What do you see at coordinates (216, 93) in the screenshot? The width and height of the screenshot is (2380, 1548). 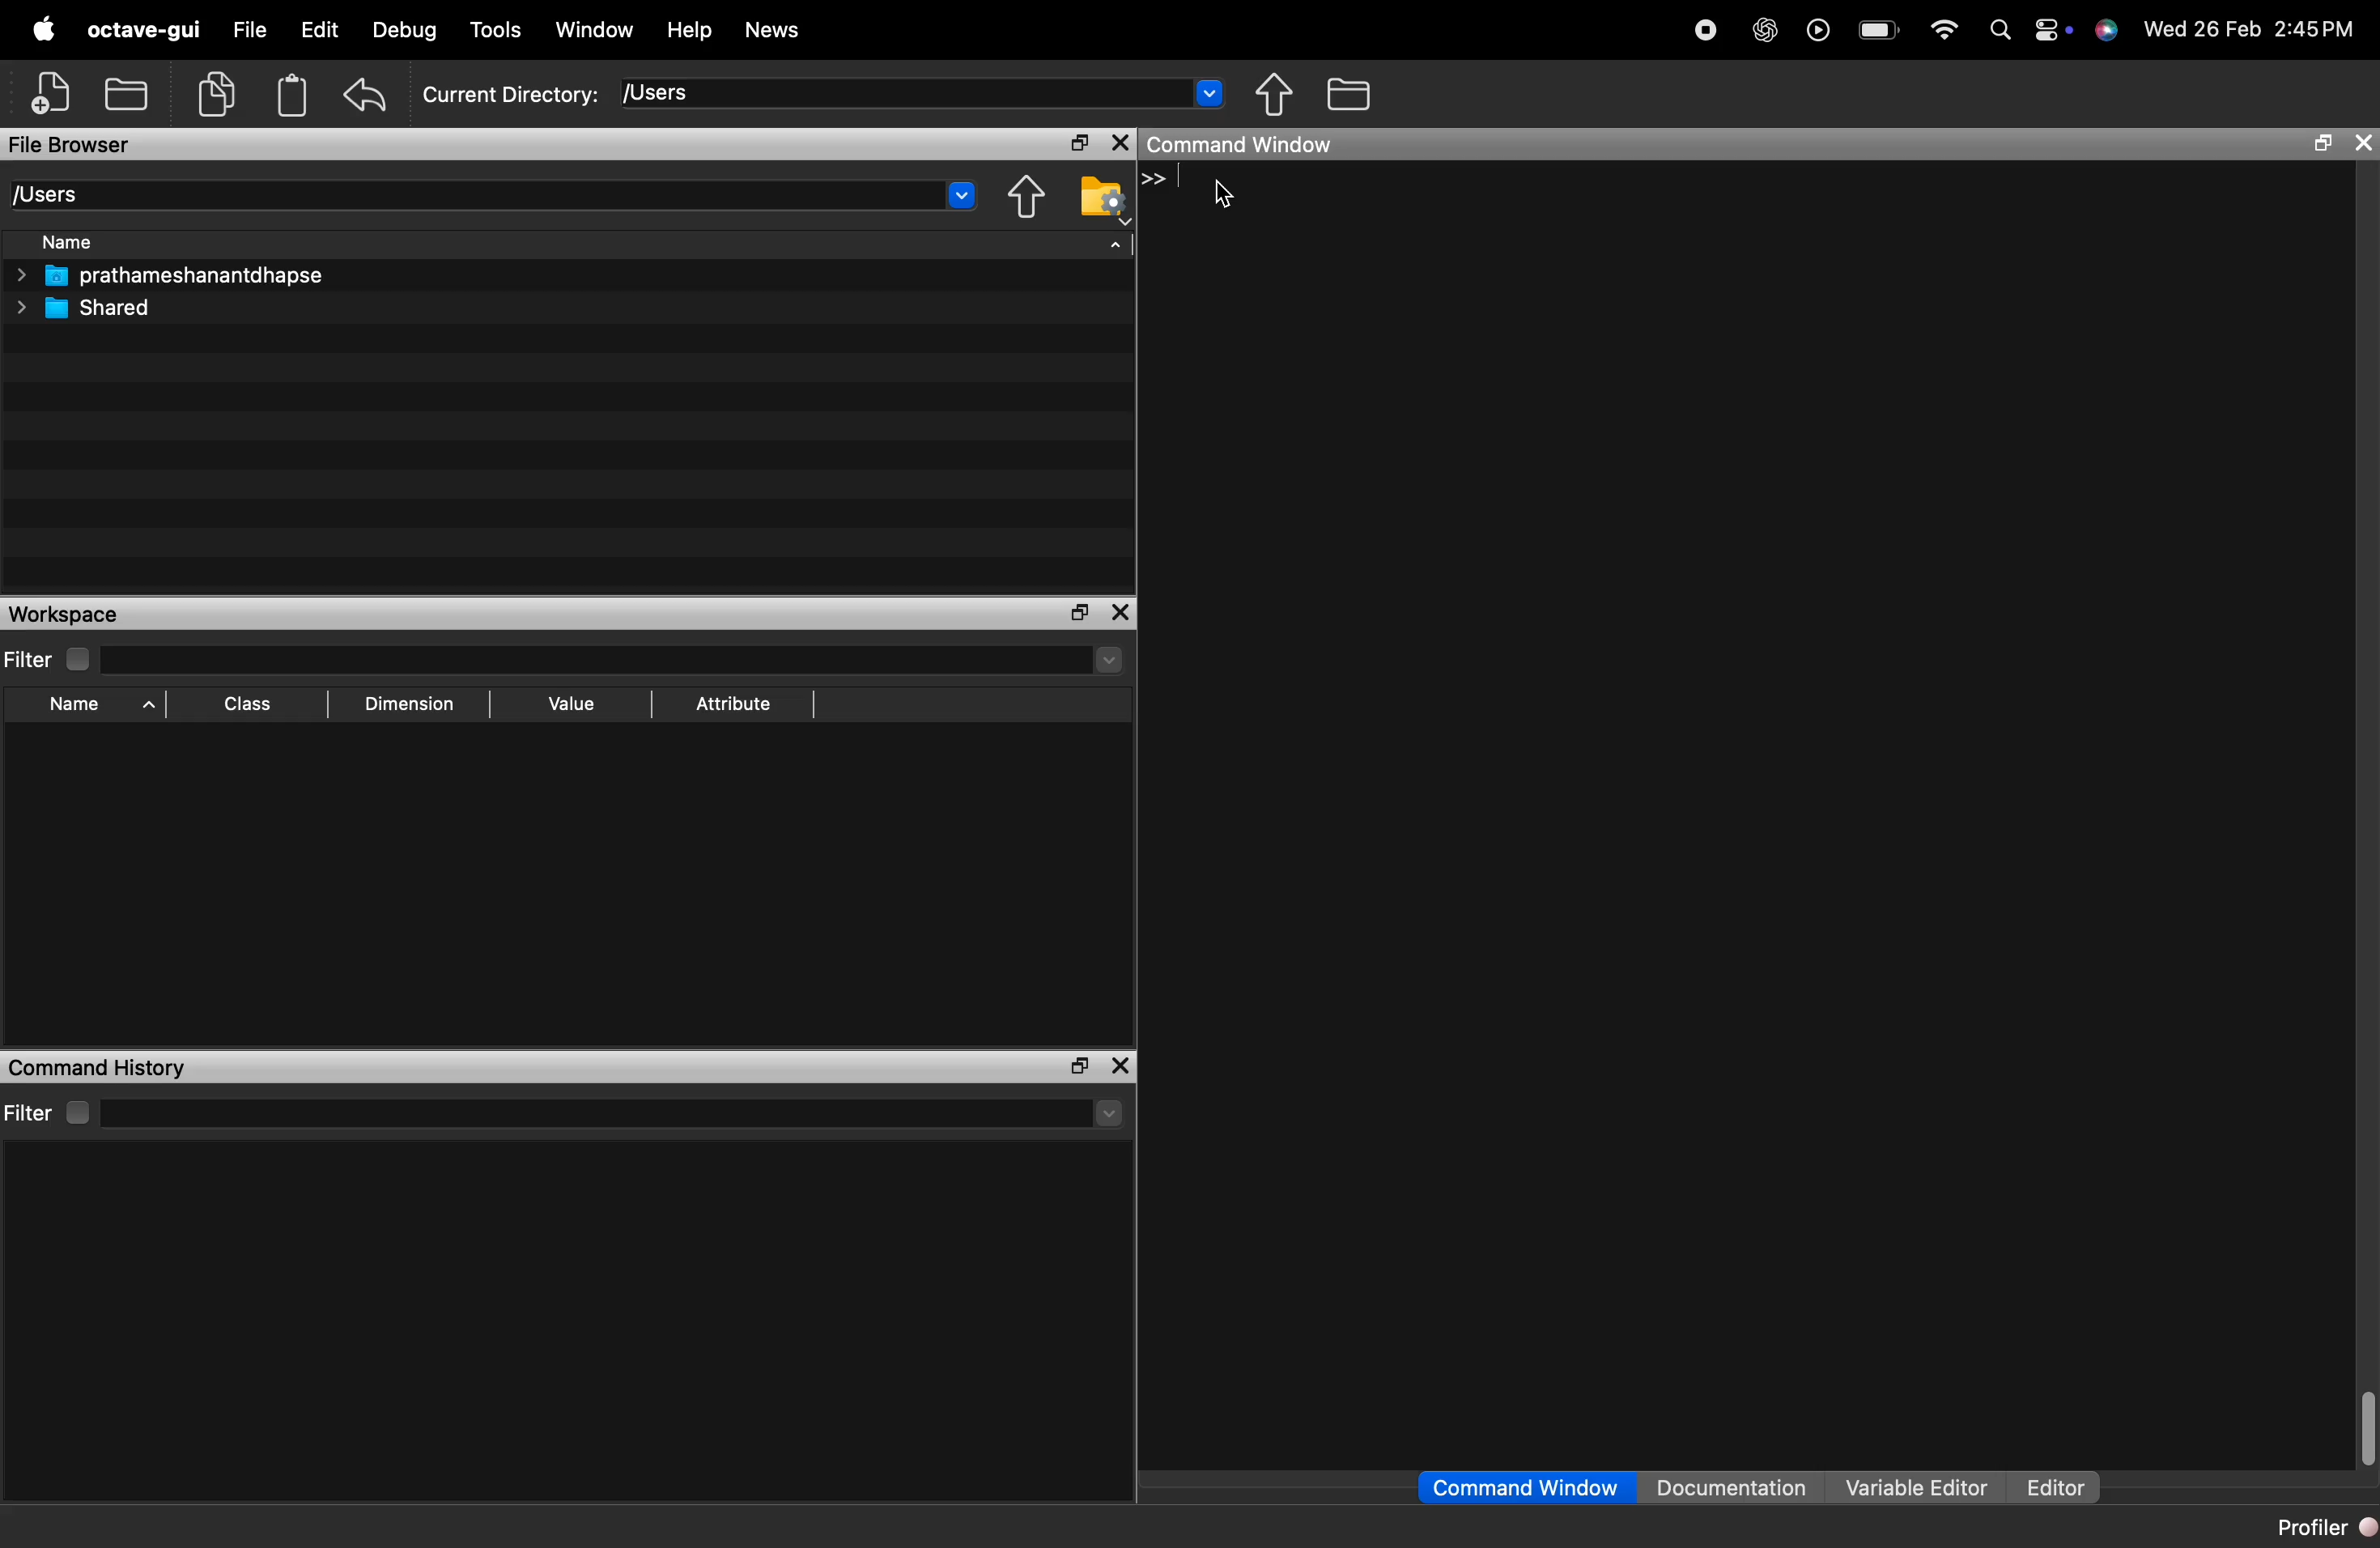 I see `copy` at bounding box center [216, 93].